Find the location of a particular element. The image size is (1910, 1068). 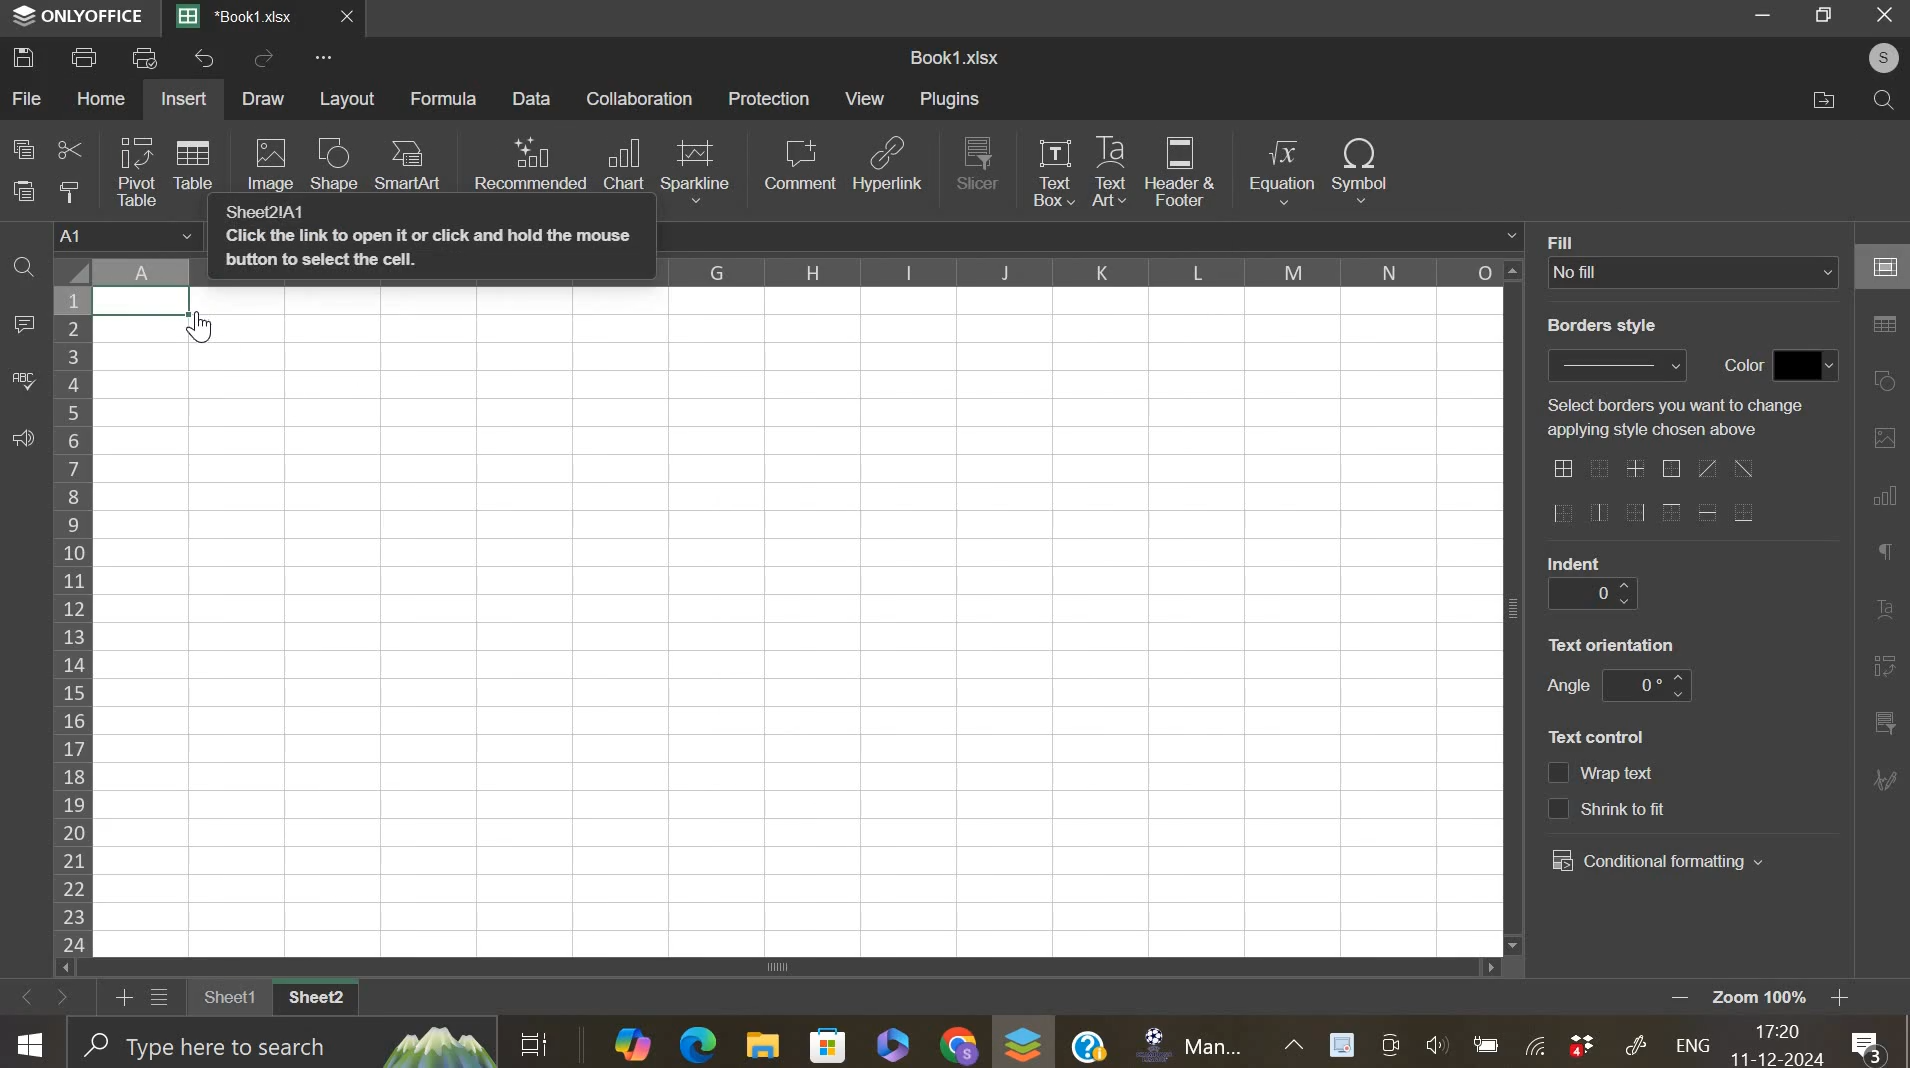

Cursor is located at coordinates (207, 328).